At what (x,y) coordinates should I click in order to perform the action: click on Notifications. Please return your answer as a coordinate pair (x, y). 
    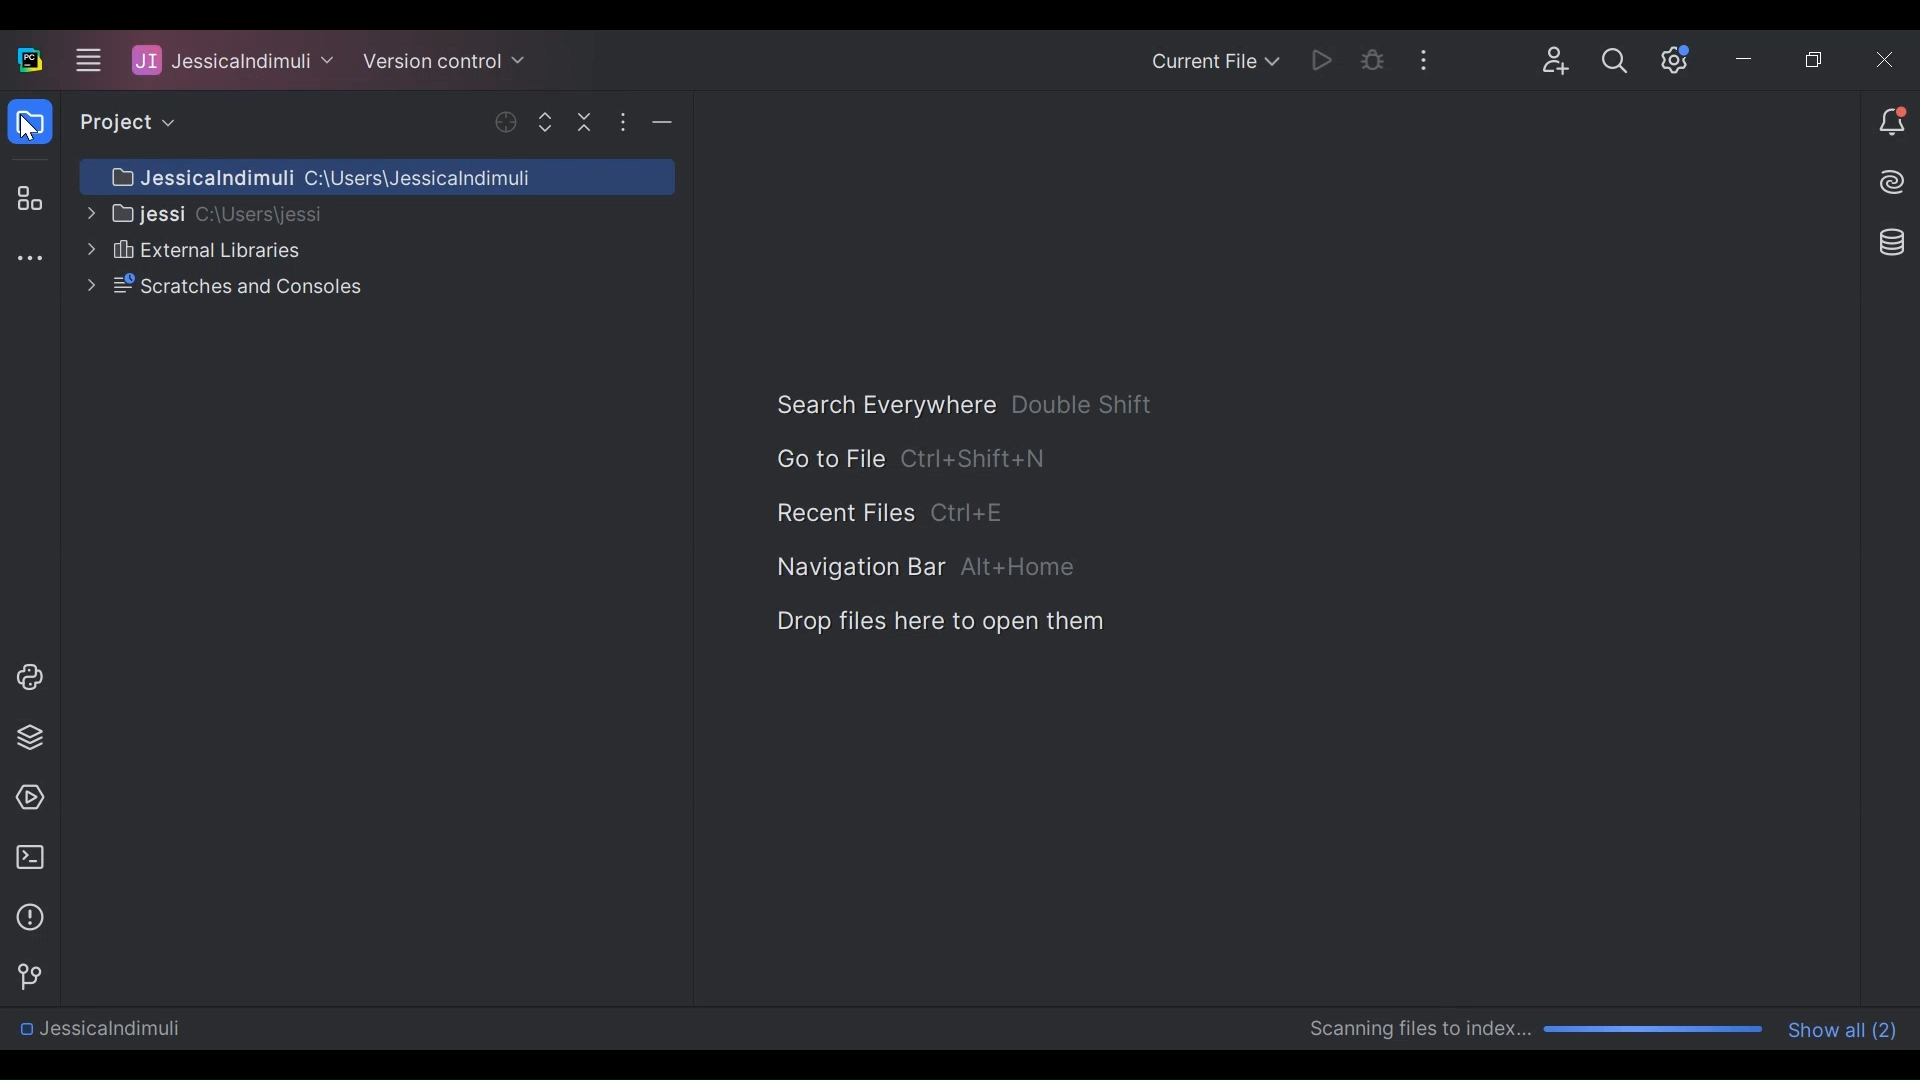
    Looking at the image, I should click on (1891, 126).